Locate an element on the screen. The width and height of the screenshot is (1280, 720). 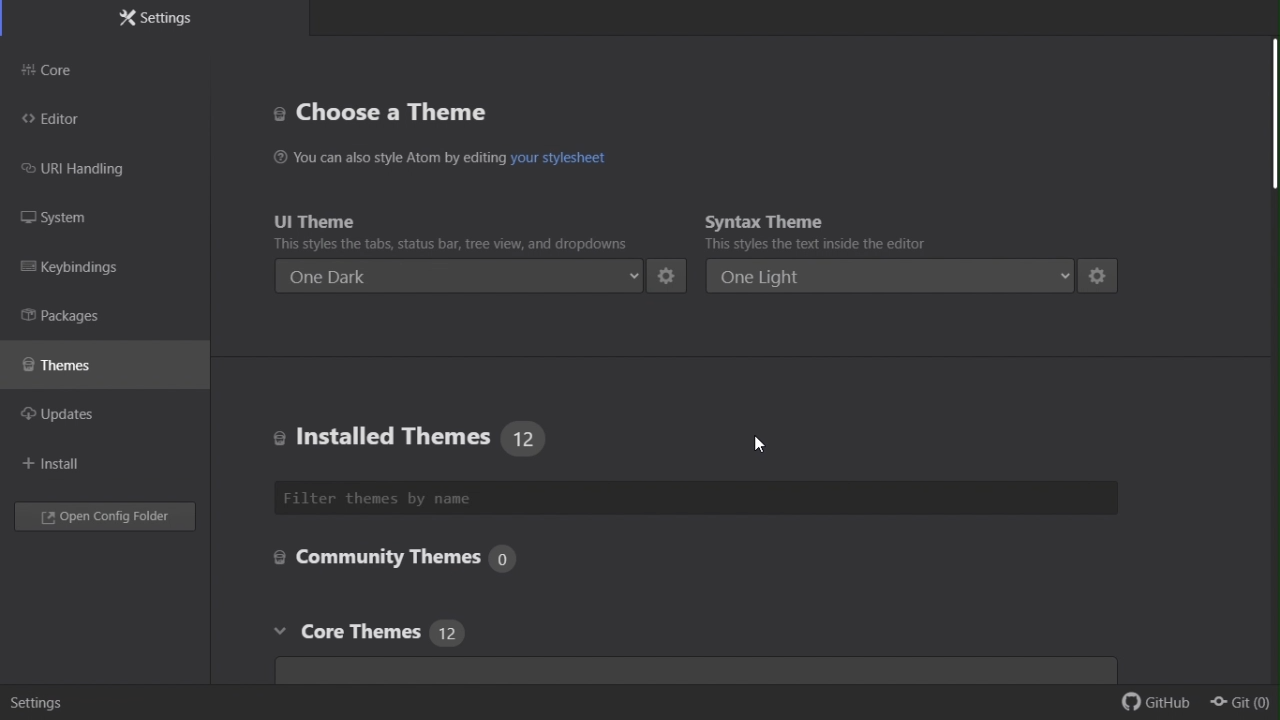
Community themes is located at coordinates (454, 559).